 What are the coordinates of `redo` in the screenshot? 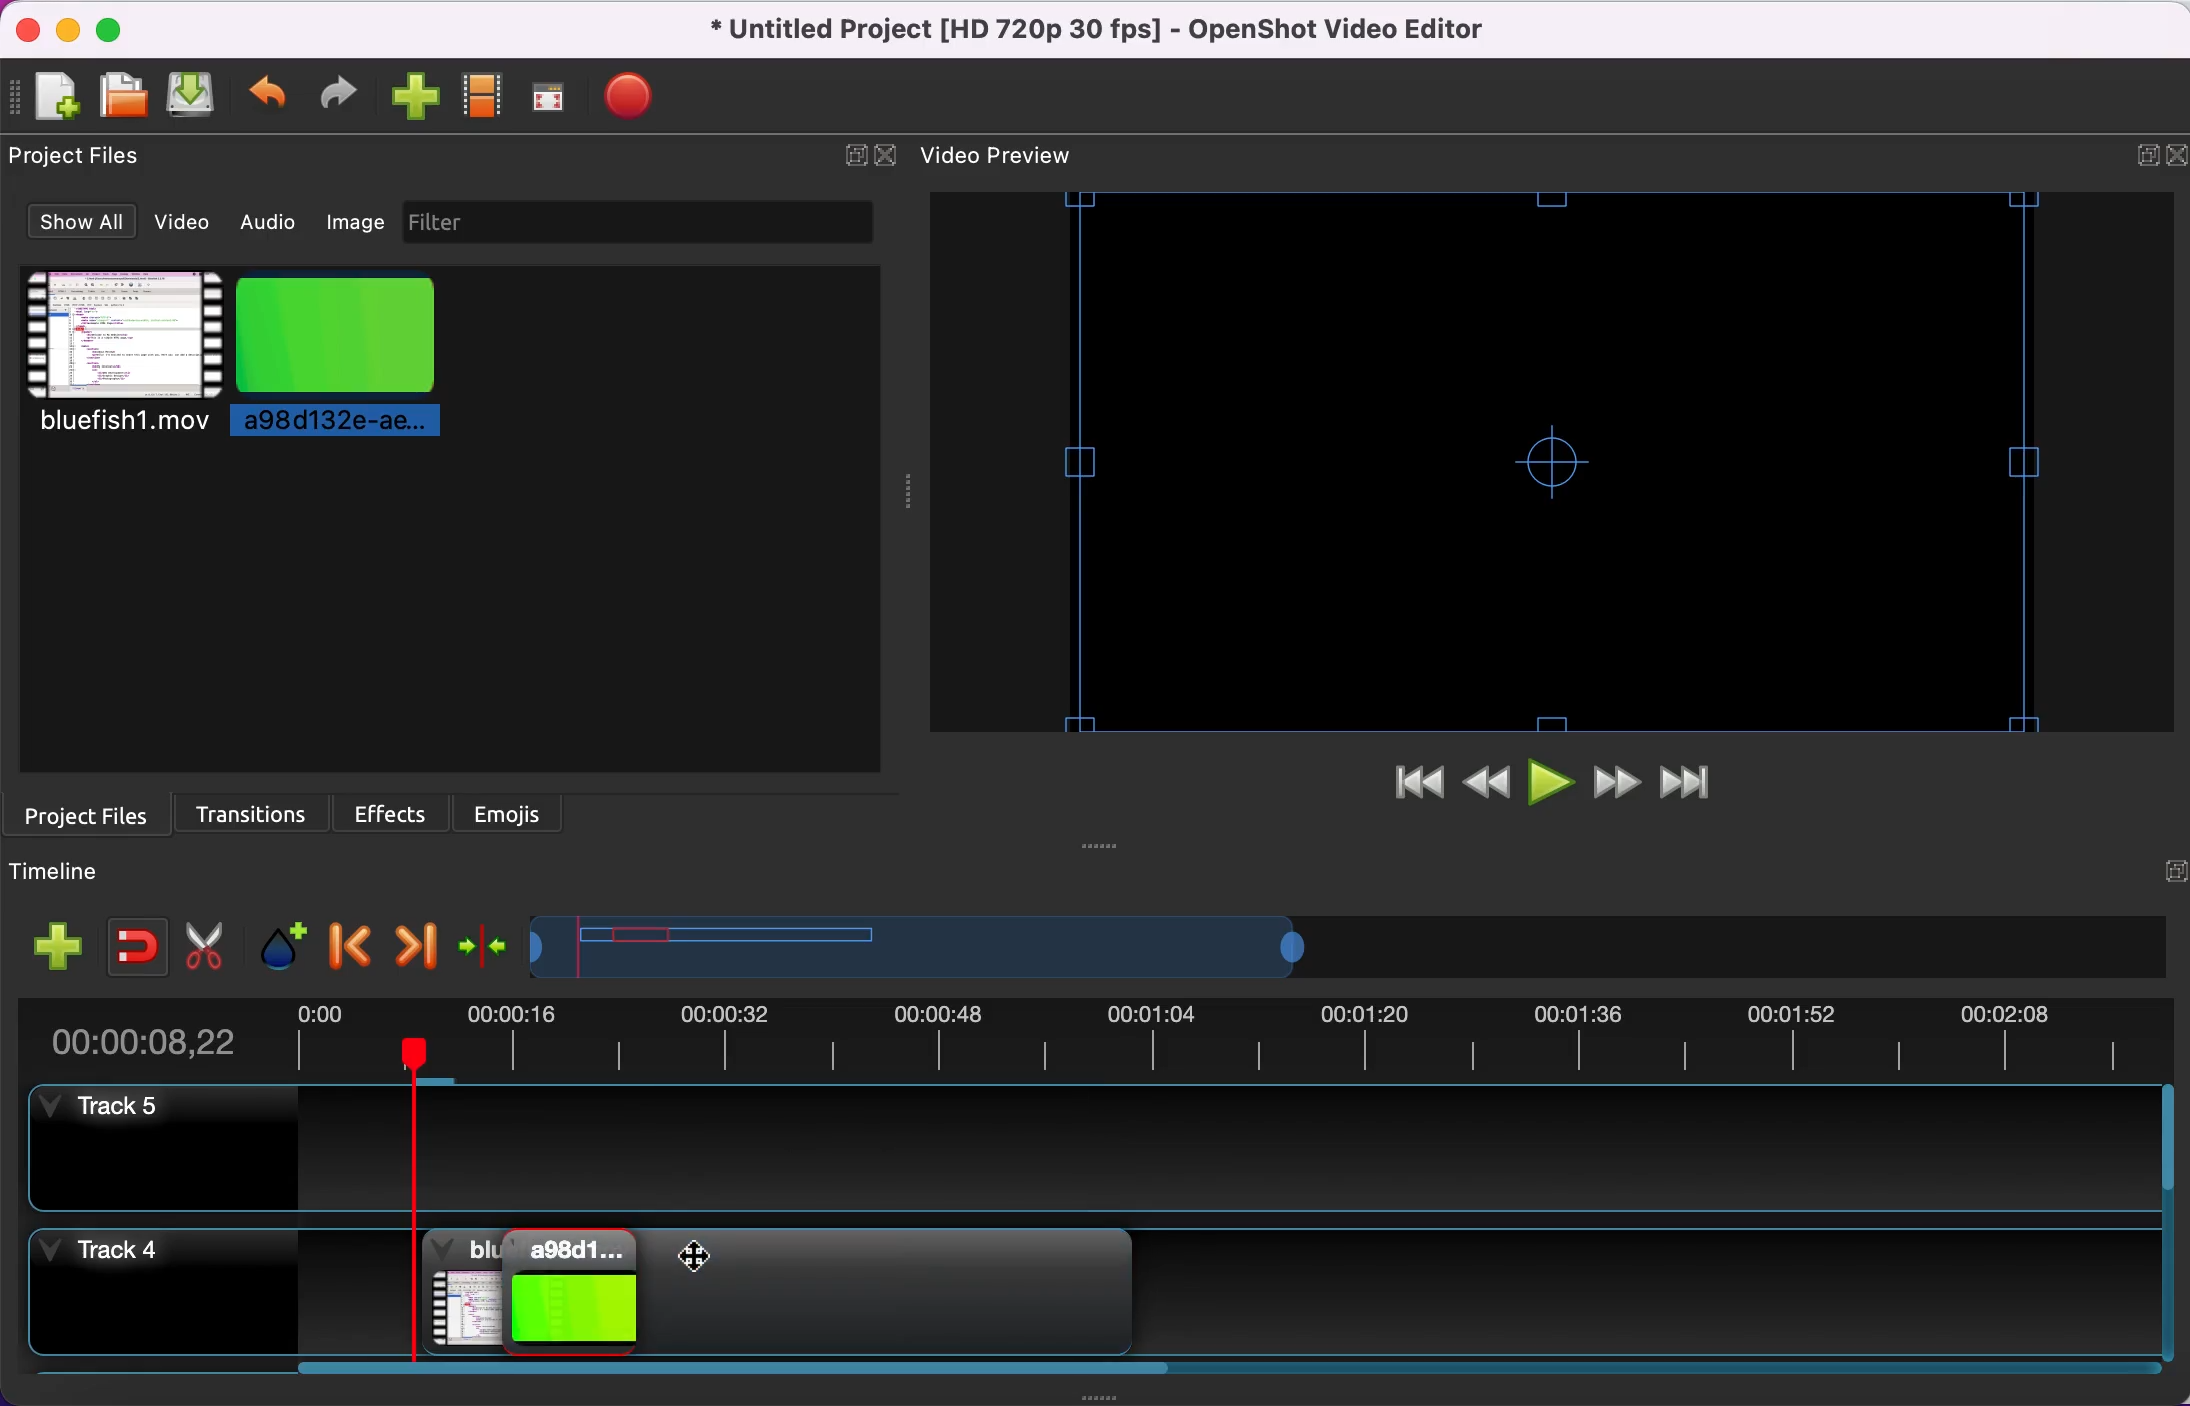 It's located at (335, 92).